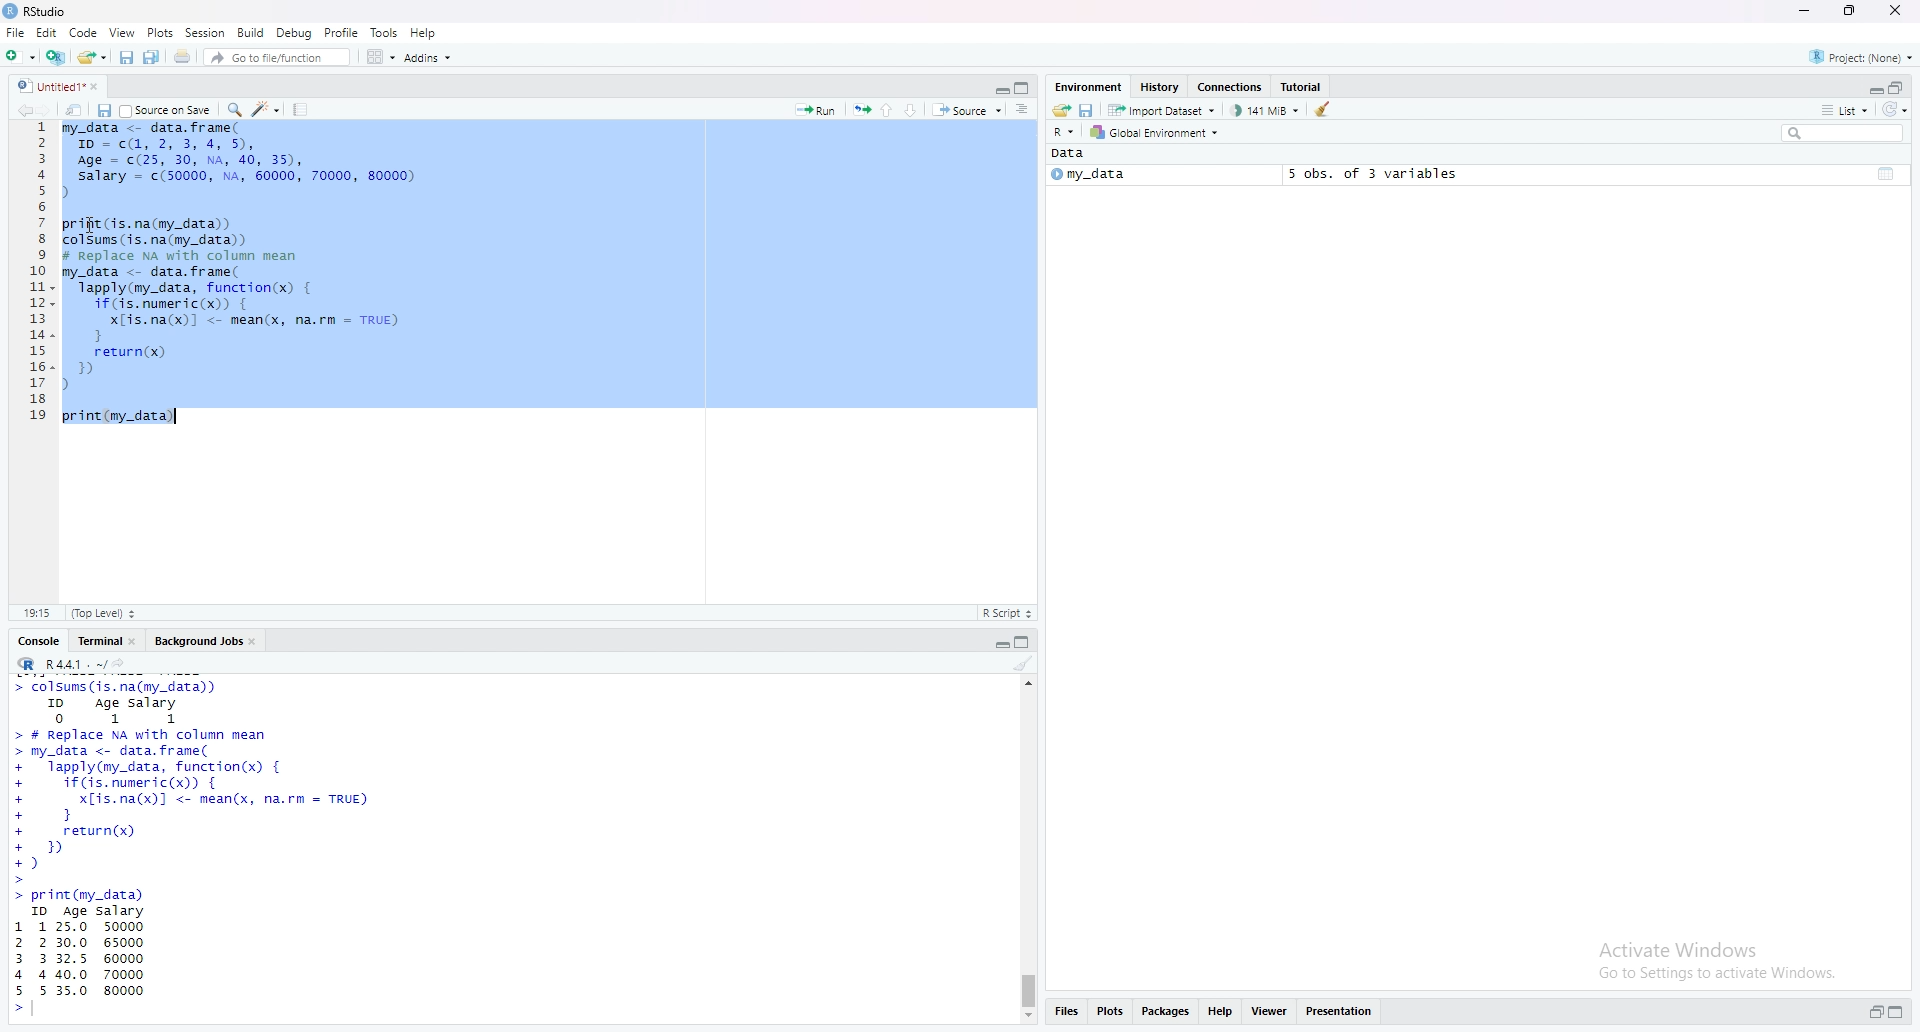 Image resolution: width=1920 pixels, height=1032 pixels. I want to click on save workspace, so click(1088, 112).